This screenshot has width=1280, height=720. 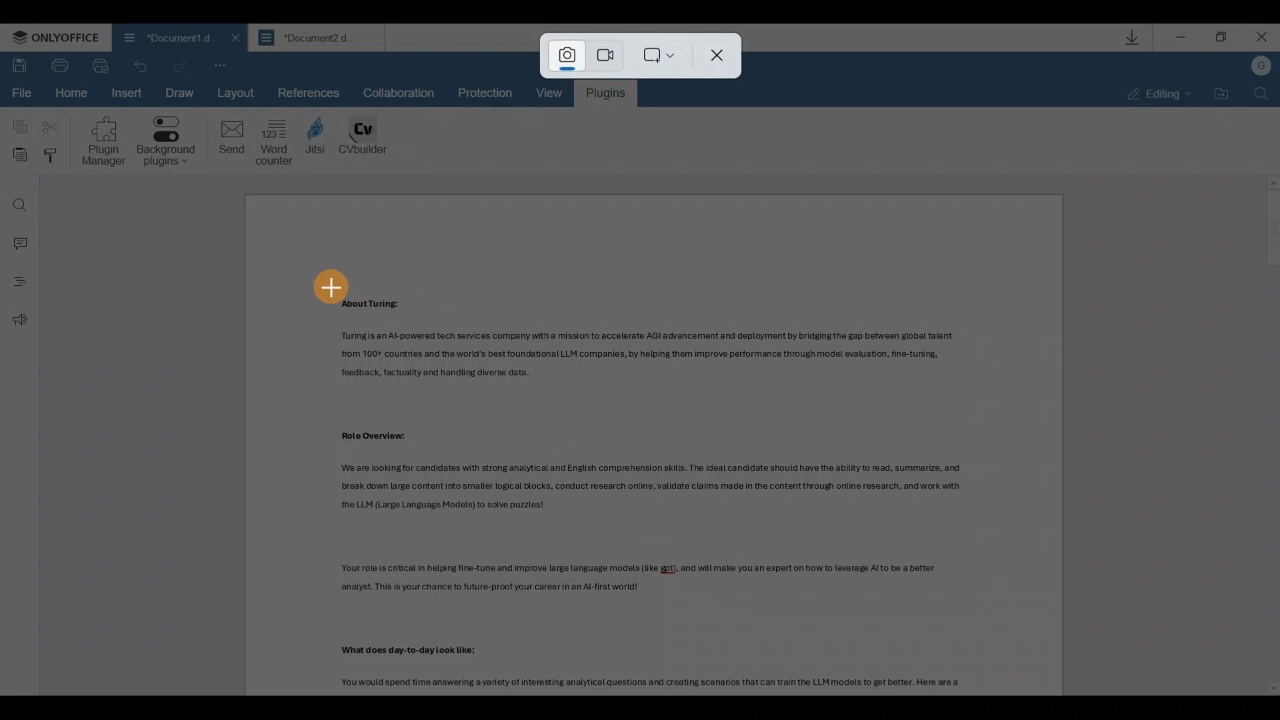 I want to click on Copy style, so click(x=54, y=157).